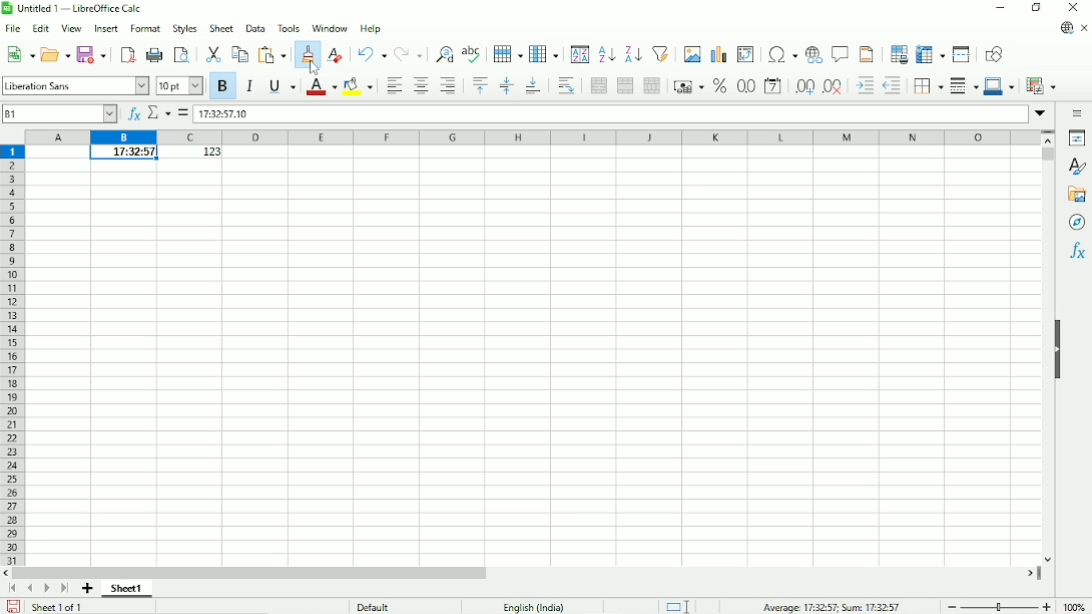 Image resolution: width=1092 pixels, height=614 pixels. What do you see at coordinates (780, 54) in the screenshot?
I see `Insert special characters` at bounding box center [780, 54].